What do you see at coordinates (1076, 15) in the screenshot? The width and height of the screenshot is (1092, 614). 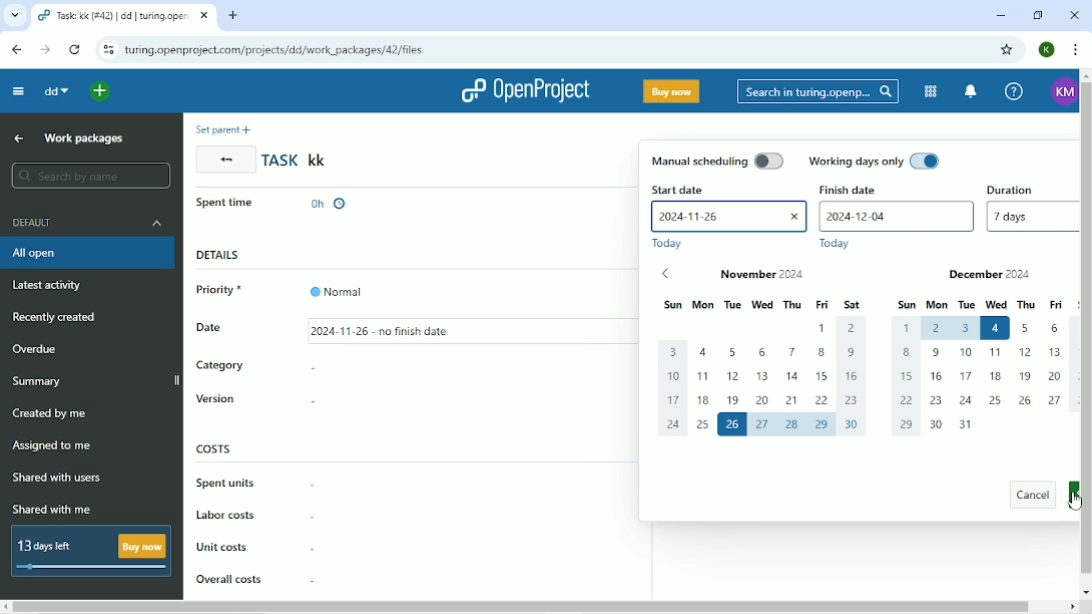 I see `Close` at bounding box center [1076, 15].